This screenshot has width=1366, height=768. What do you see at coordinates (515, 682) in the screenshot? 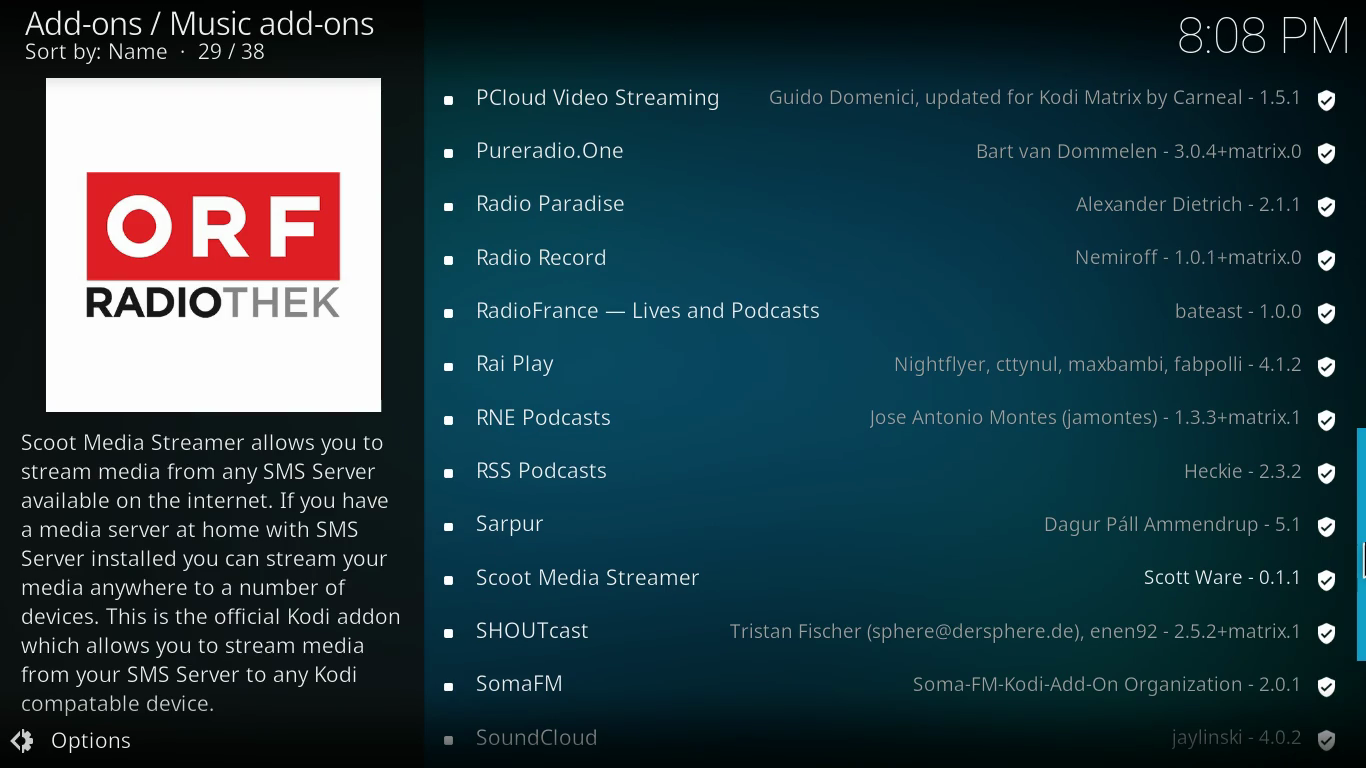
I see `add-on` at bounding box center [515, 682].